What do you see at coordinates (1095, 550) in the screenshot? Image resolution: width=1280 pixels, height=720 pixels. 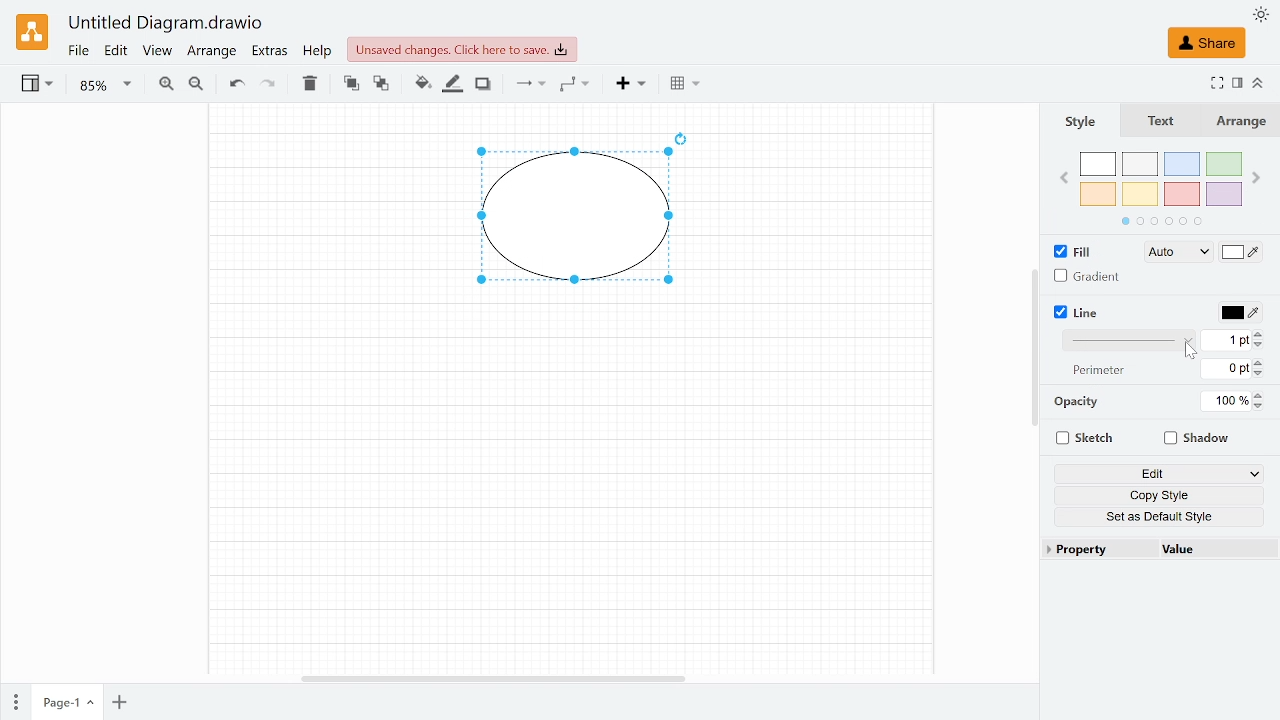 I see `Property` at bounding box center [1095, 550].